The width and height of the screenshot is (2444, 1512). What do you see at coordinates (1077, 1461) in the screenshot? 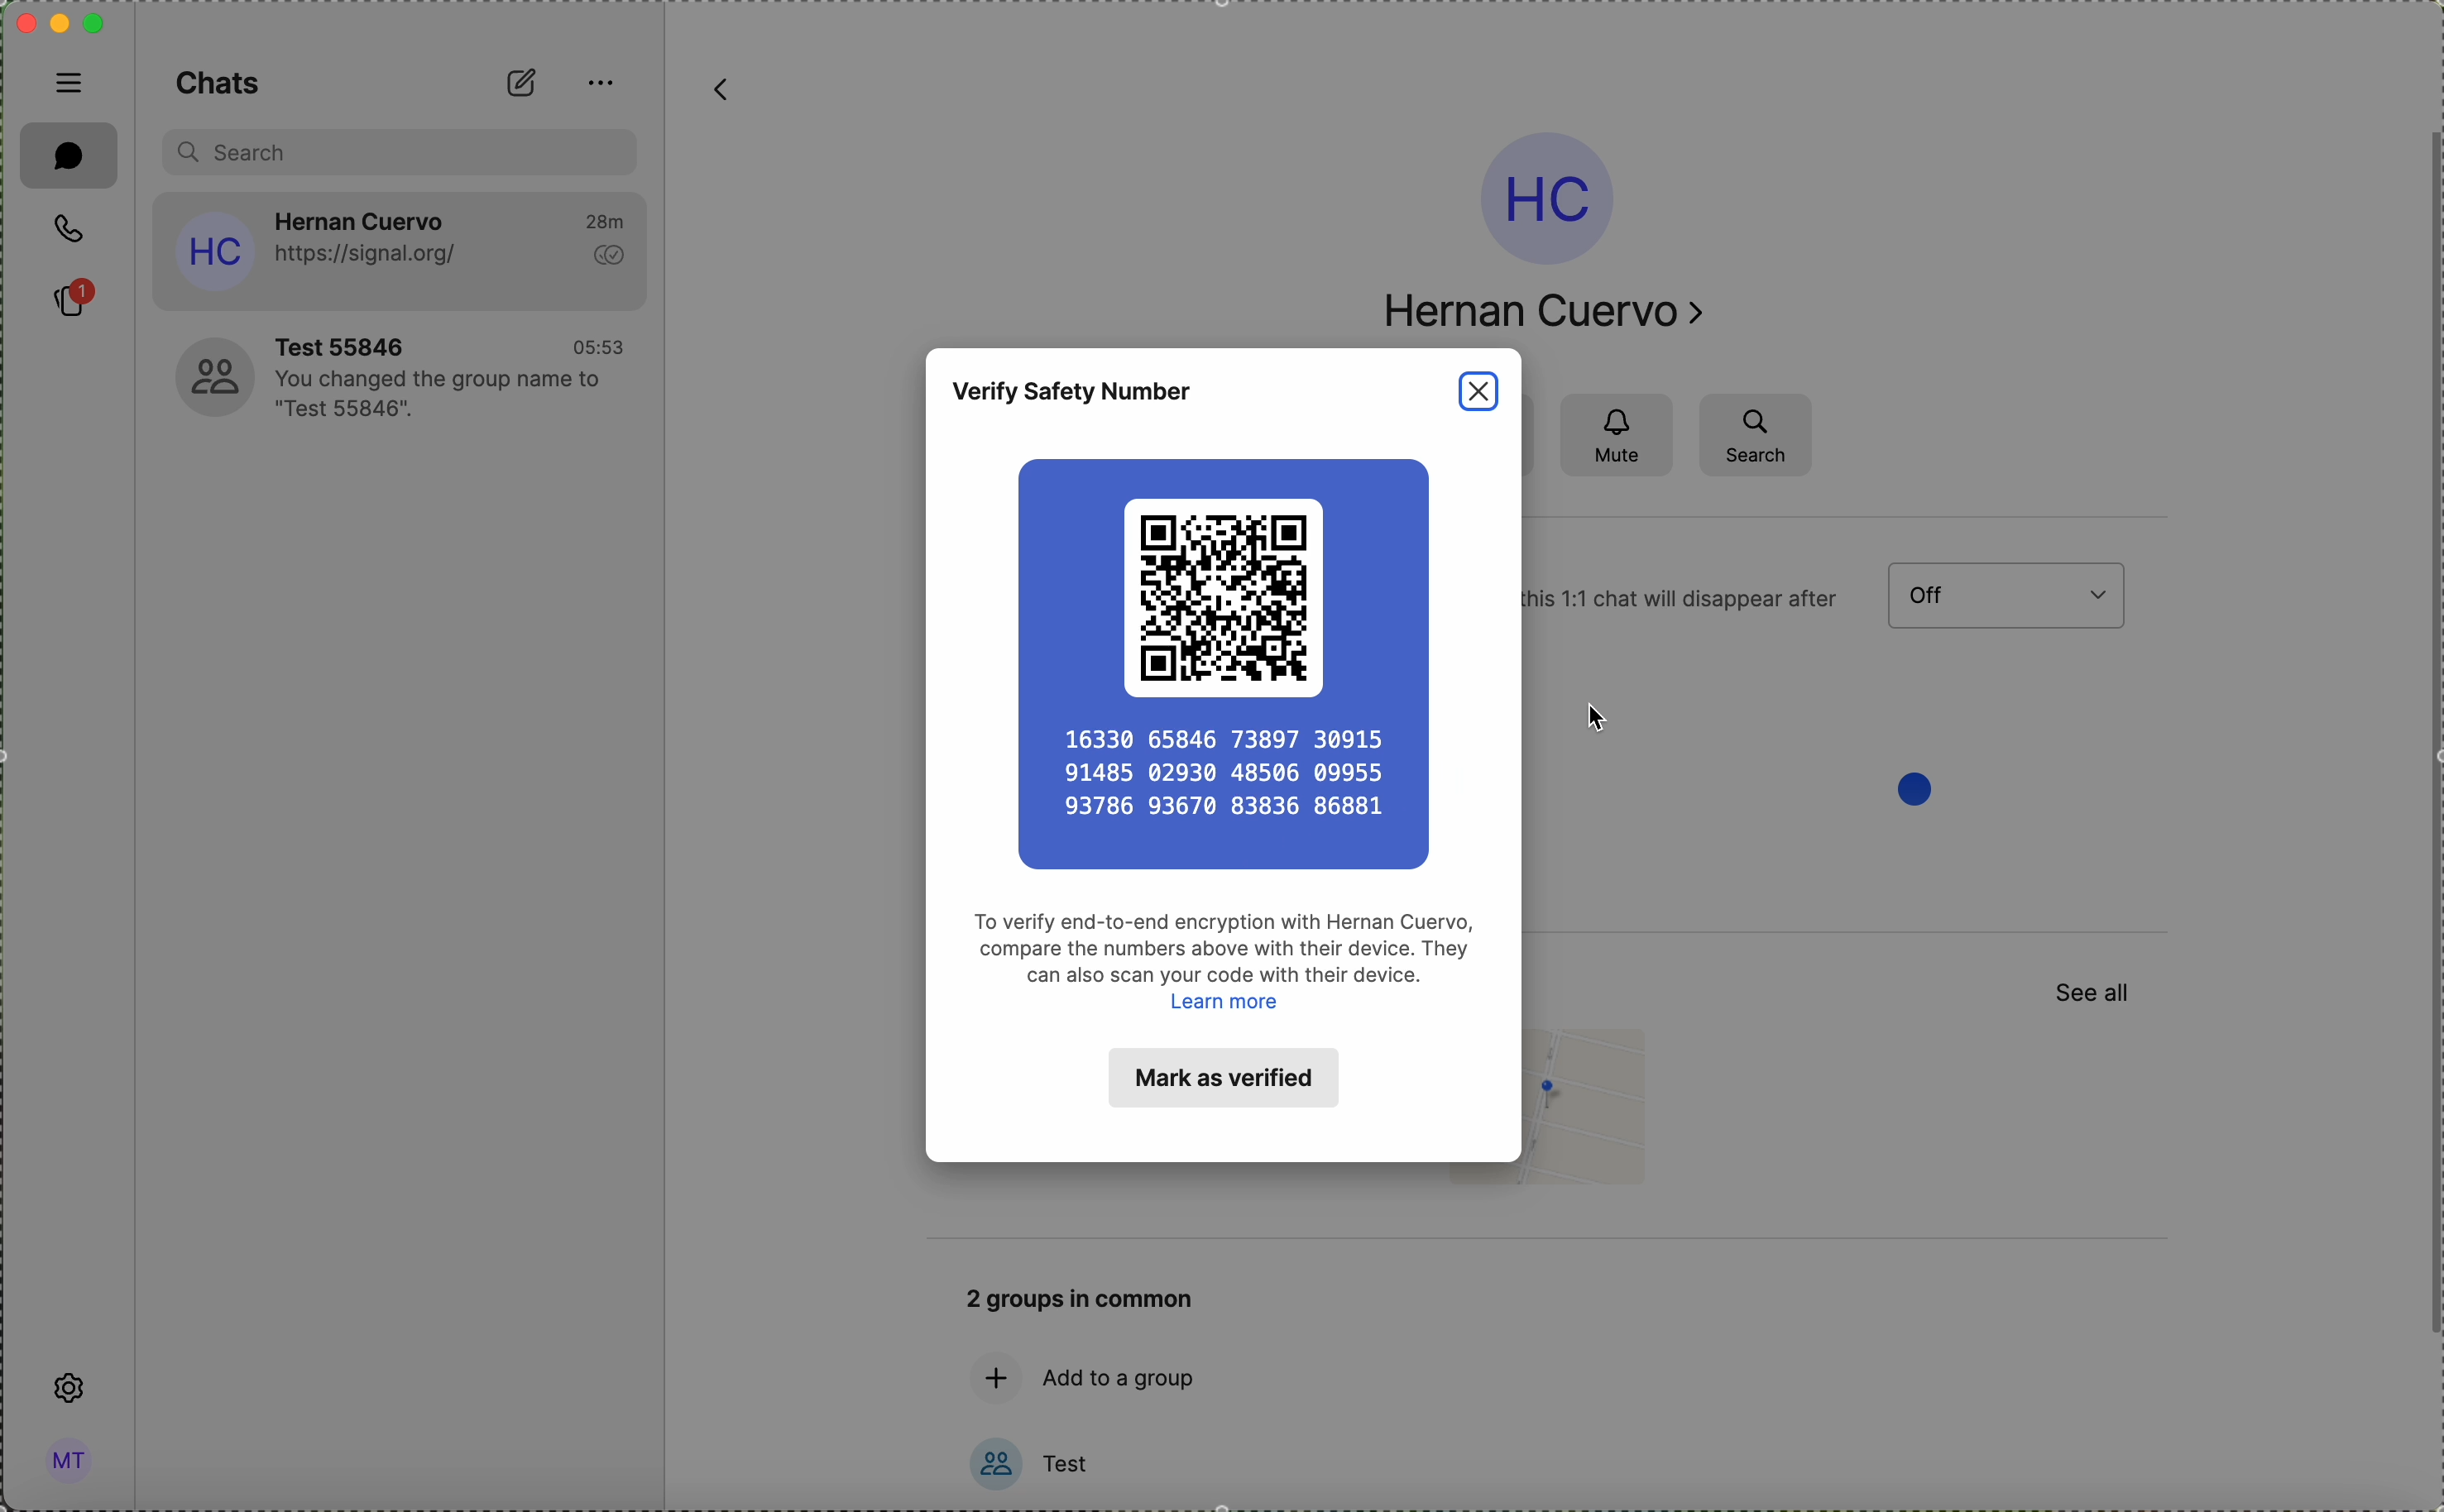
I see `test` at bounding box center [1077, 1461].